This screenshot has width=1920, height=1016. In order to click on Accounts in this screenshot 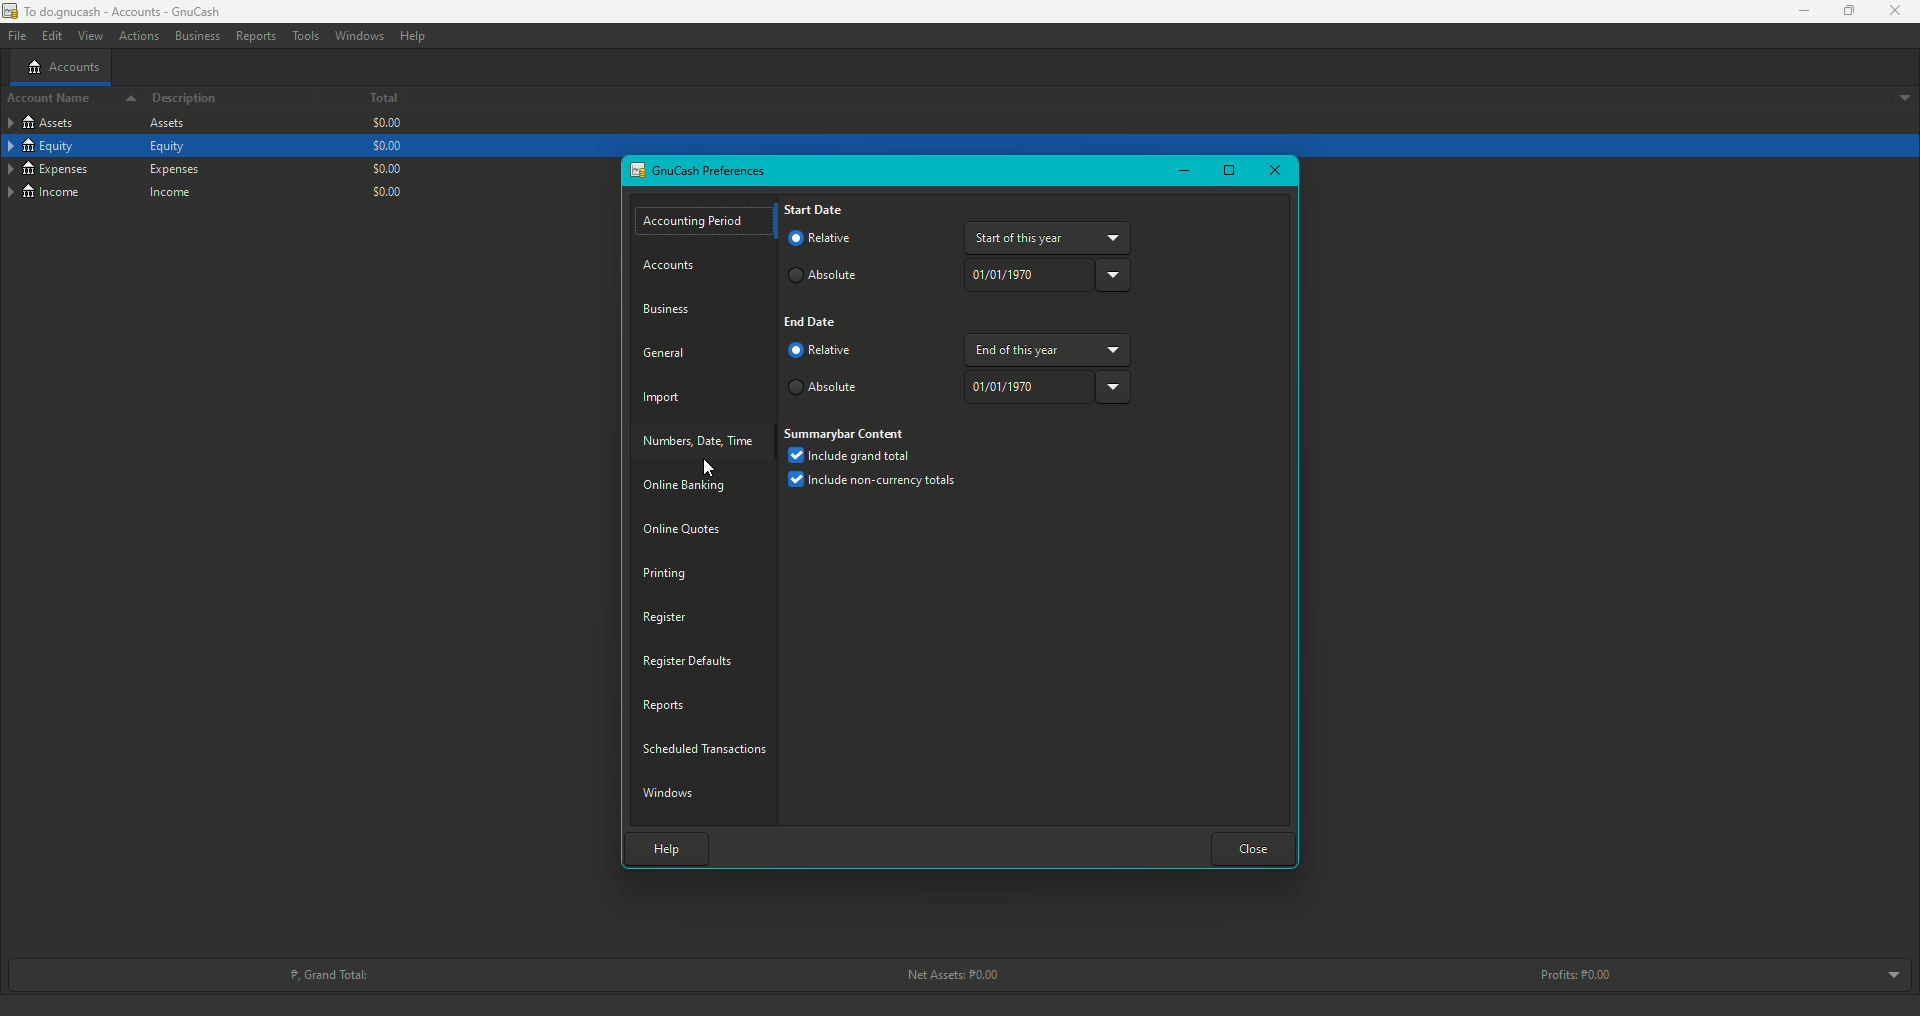, I will do `click(63, 66)`.